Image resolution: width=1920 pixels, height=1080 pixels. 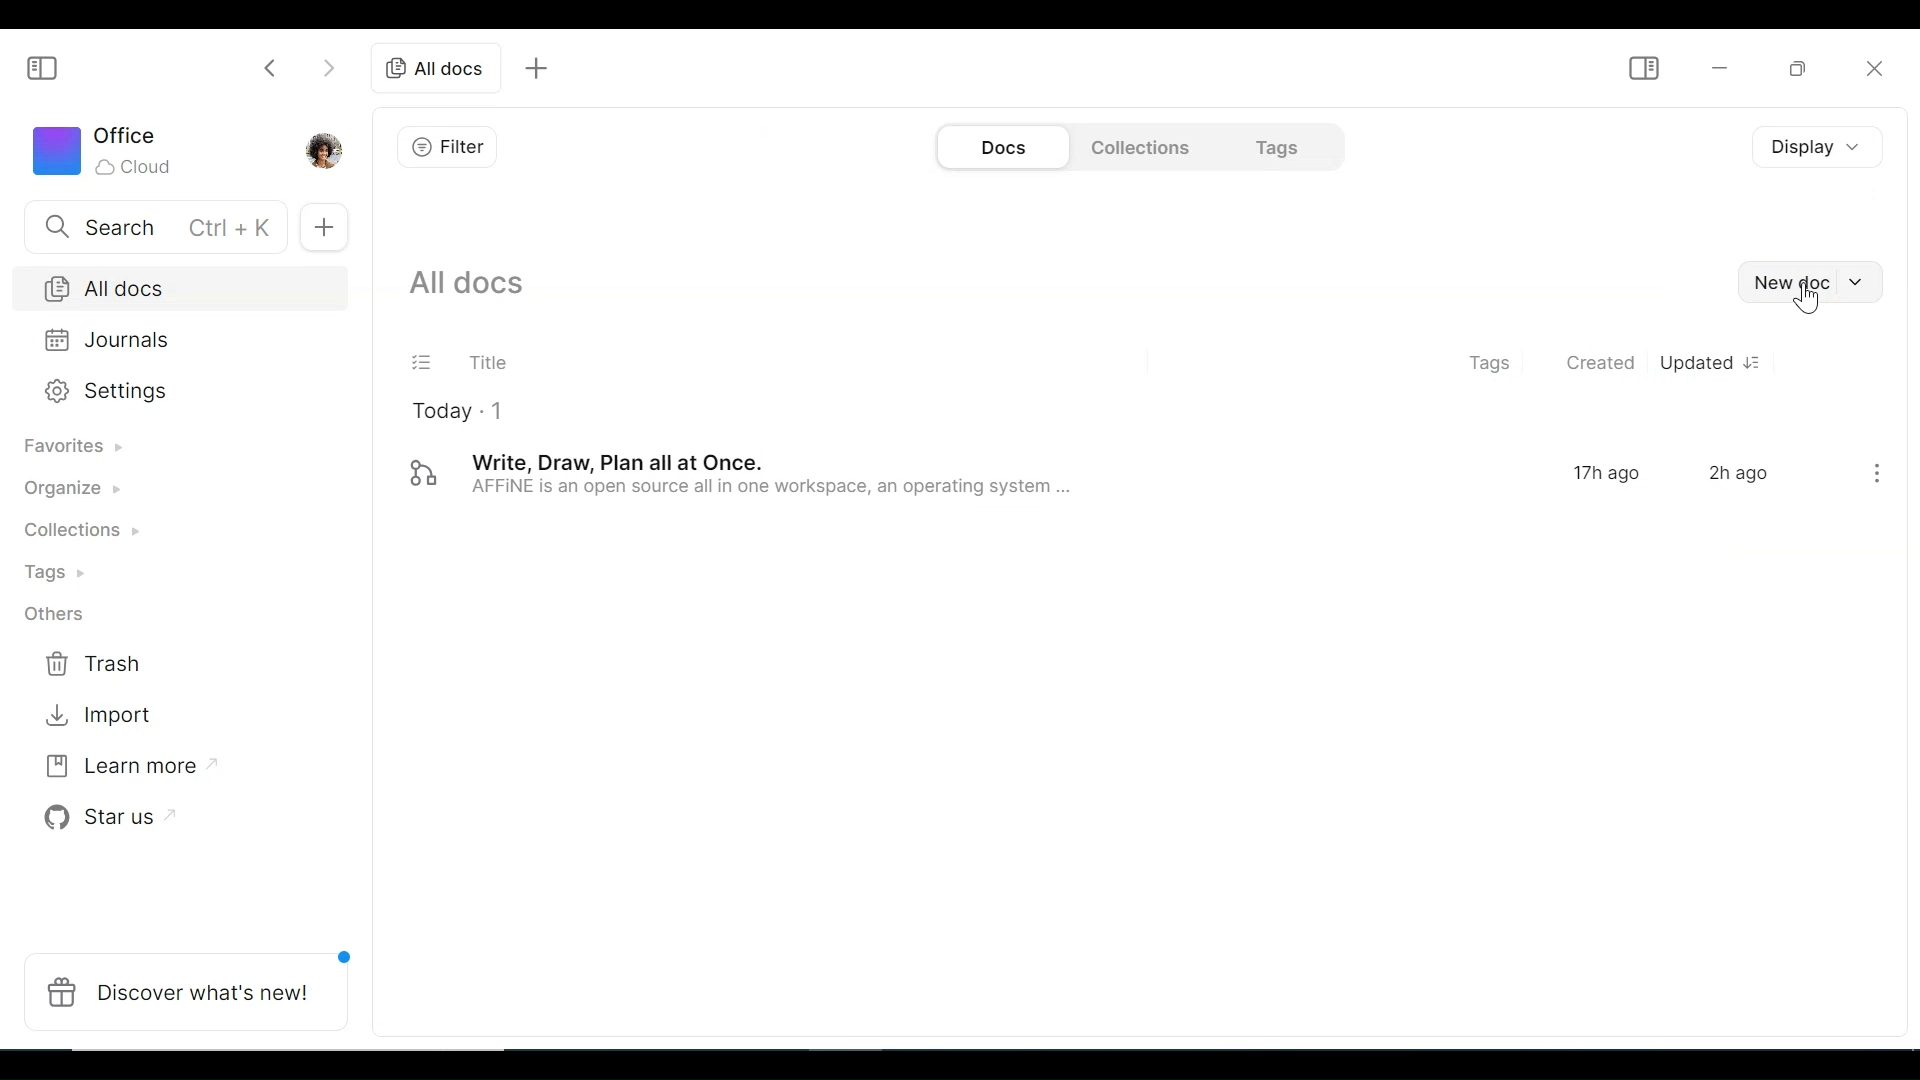 I want to click on Show/Hide Sidebar, so click(x=43, y=66).